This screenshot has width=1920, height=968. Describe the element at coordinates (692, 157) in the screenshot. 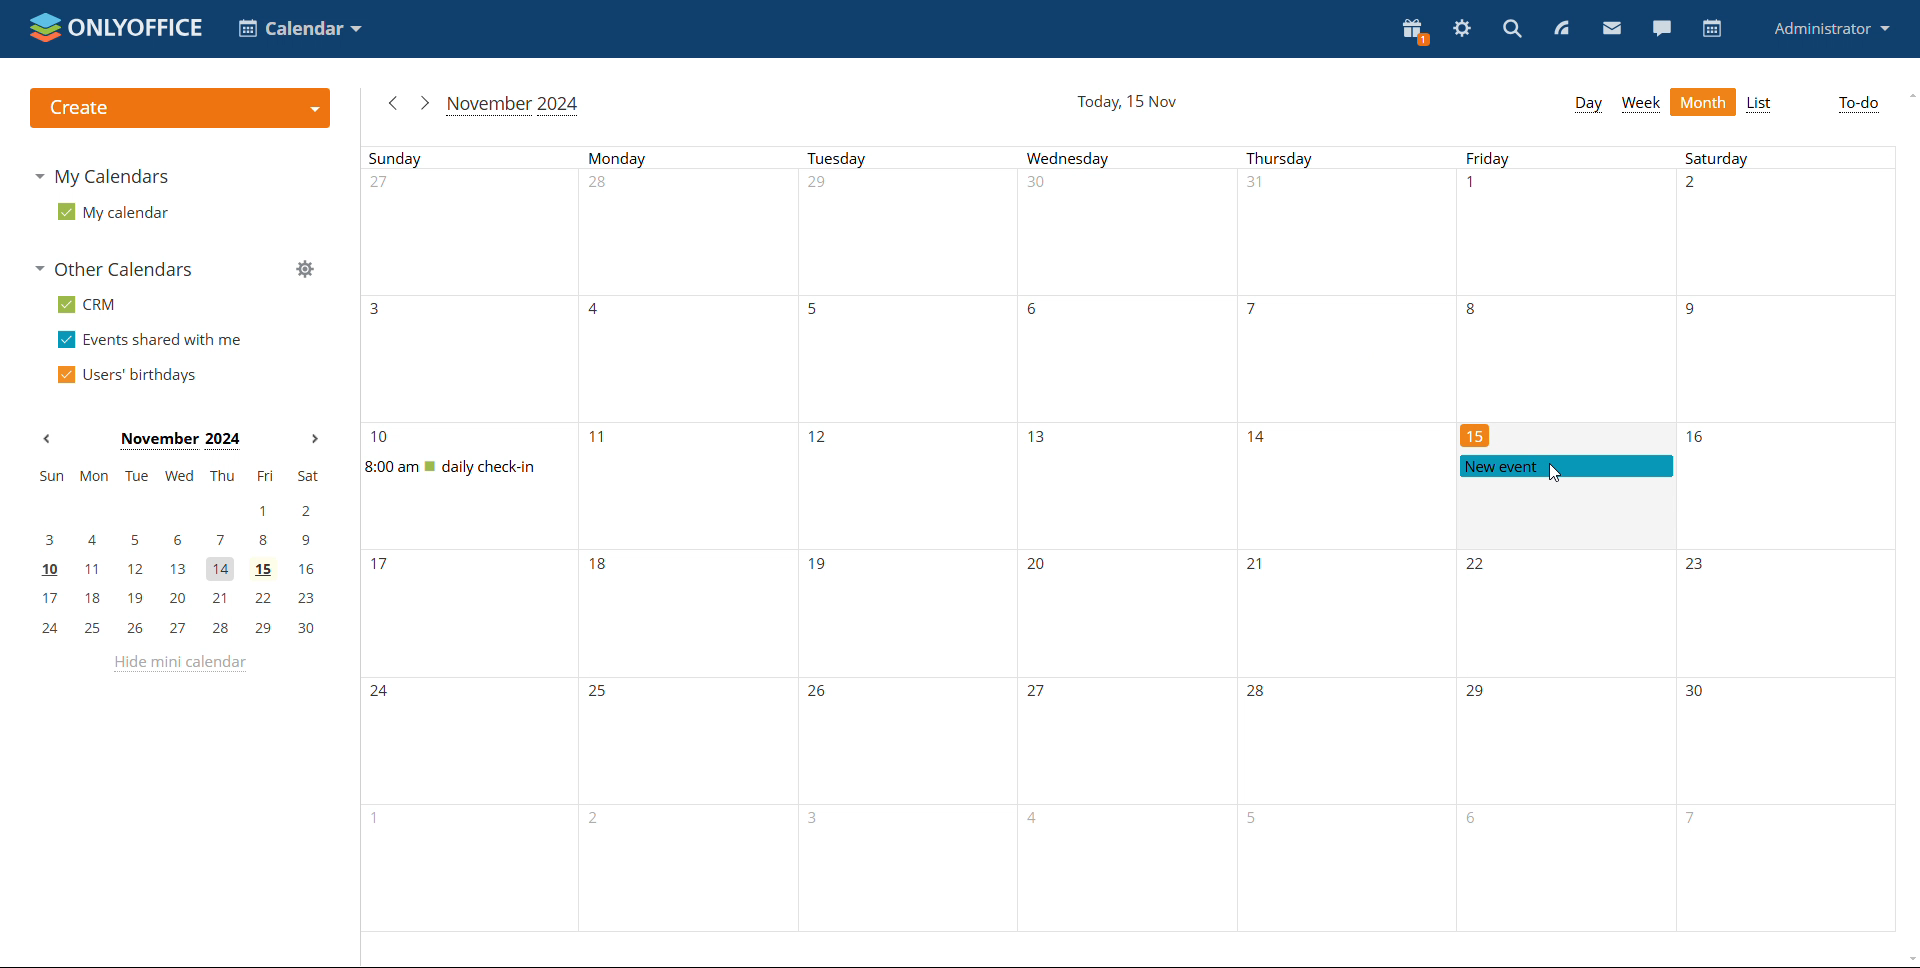

I see `individual day` at that location.